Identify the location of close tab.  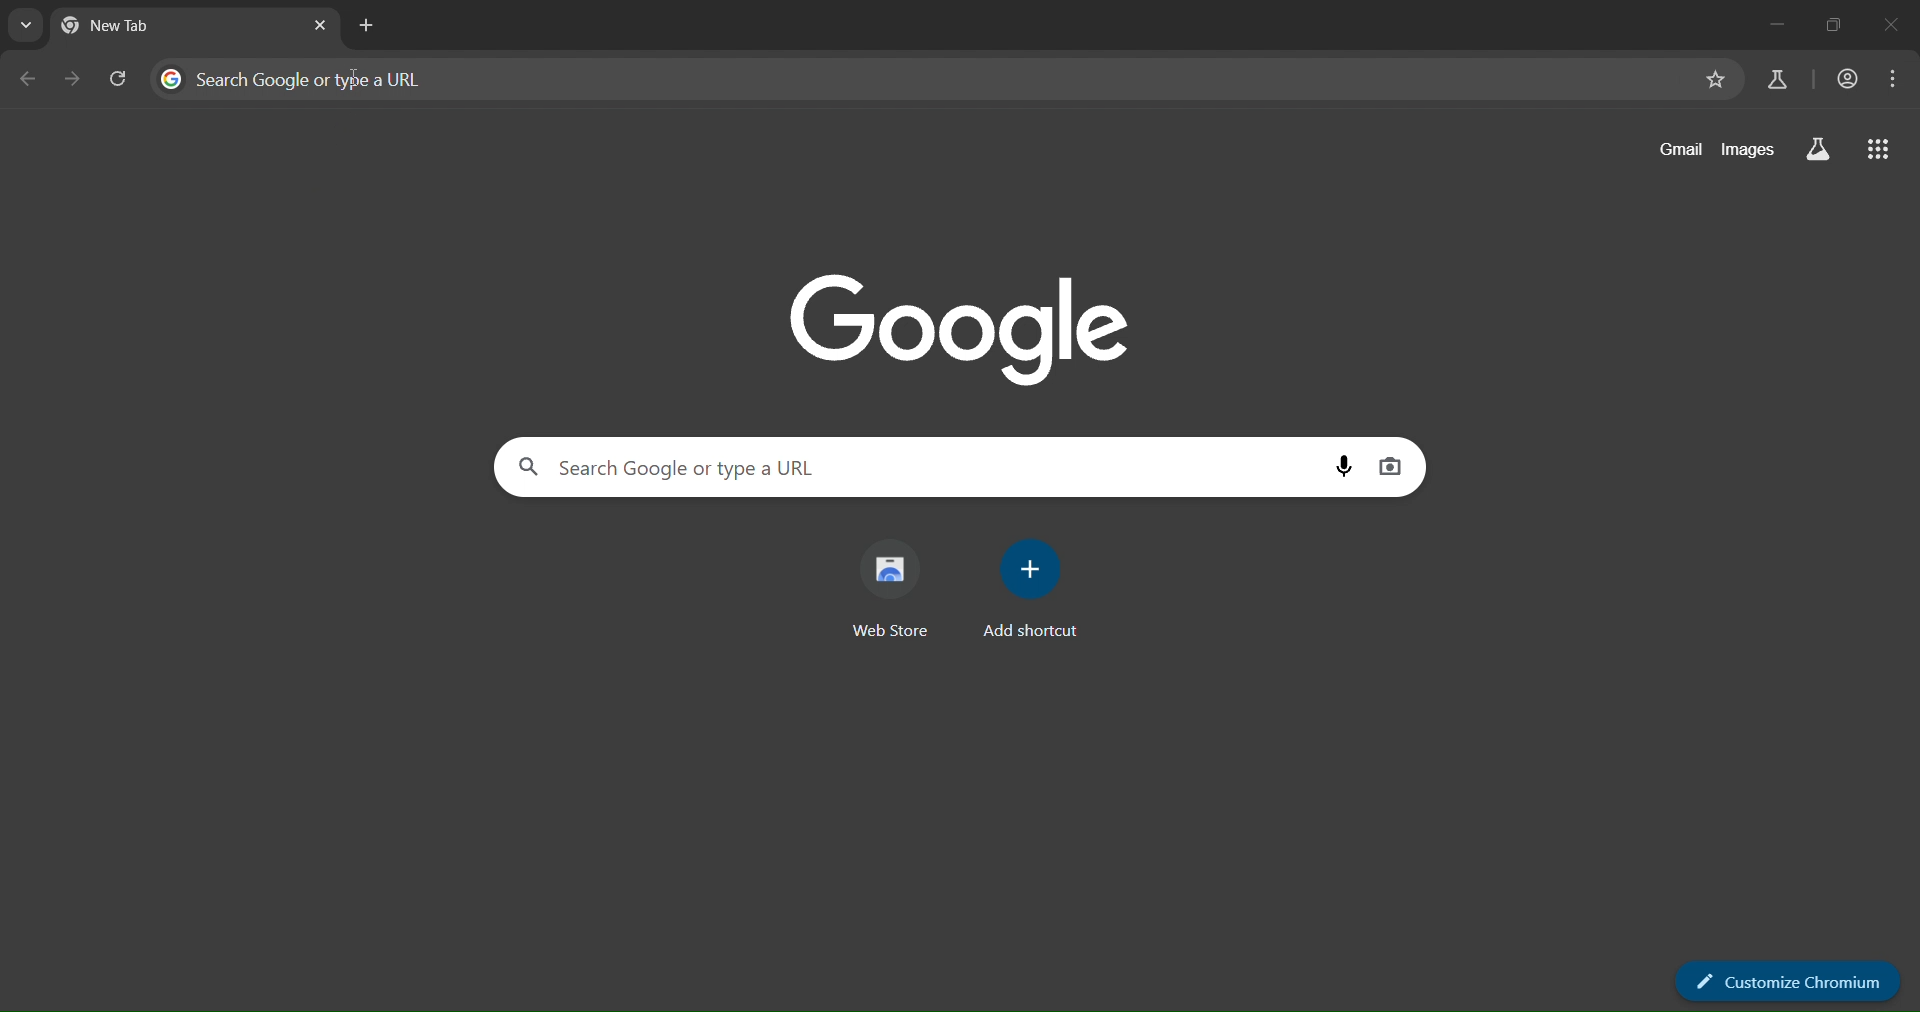
(323, 27).